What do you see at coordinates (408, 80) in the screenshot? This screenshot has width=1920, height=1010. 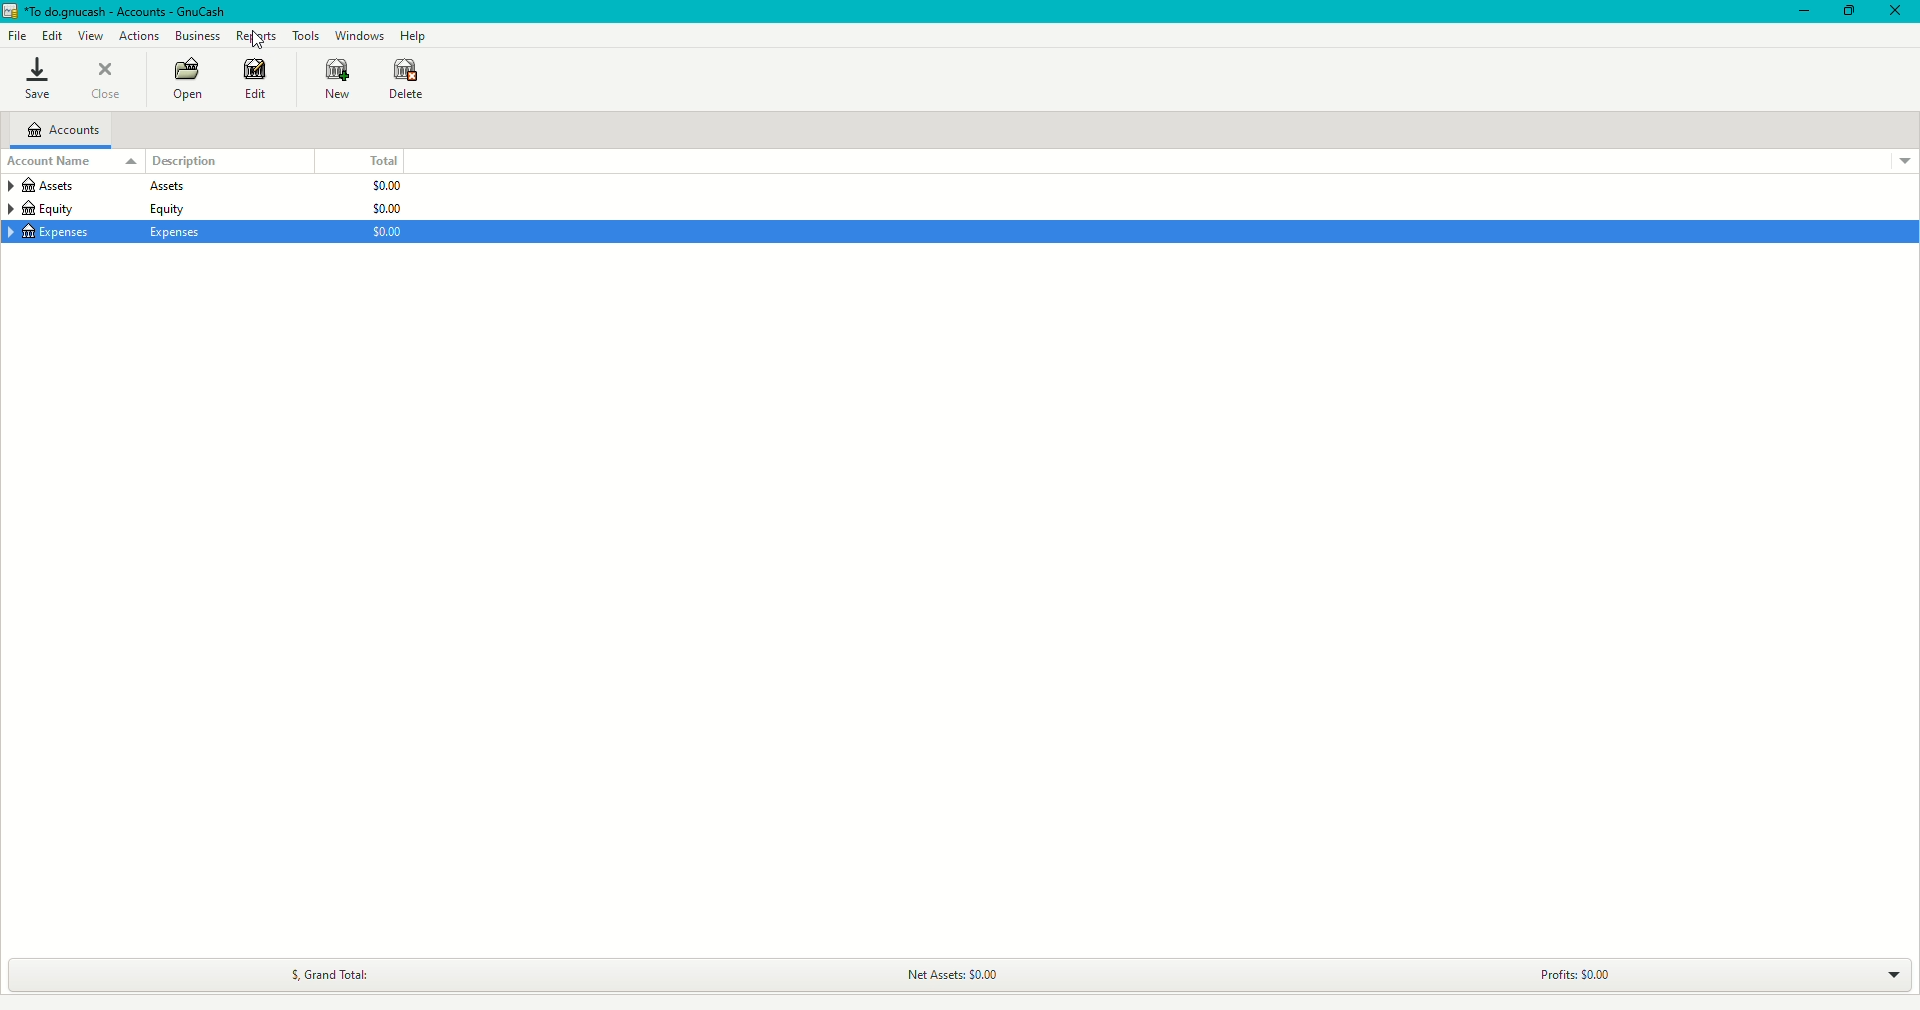 I see `Delete` at bounding box center [408, 80].